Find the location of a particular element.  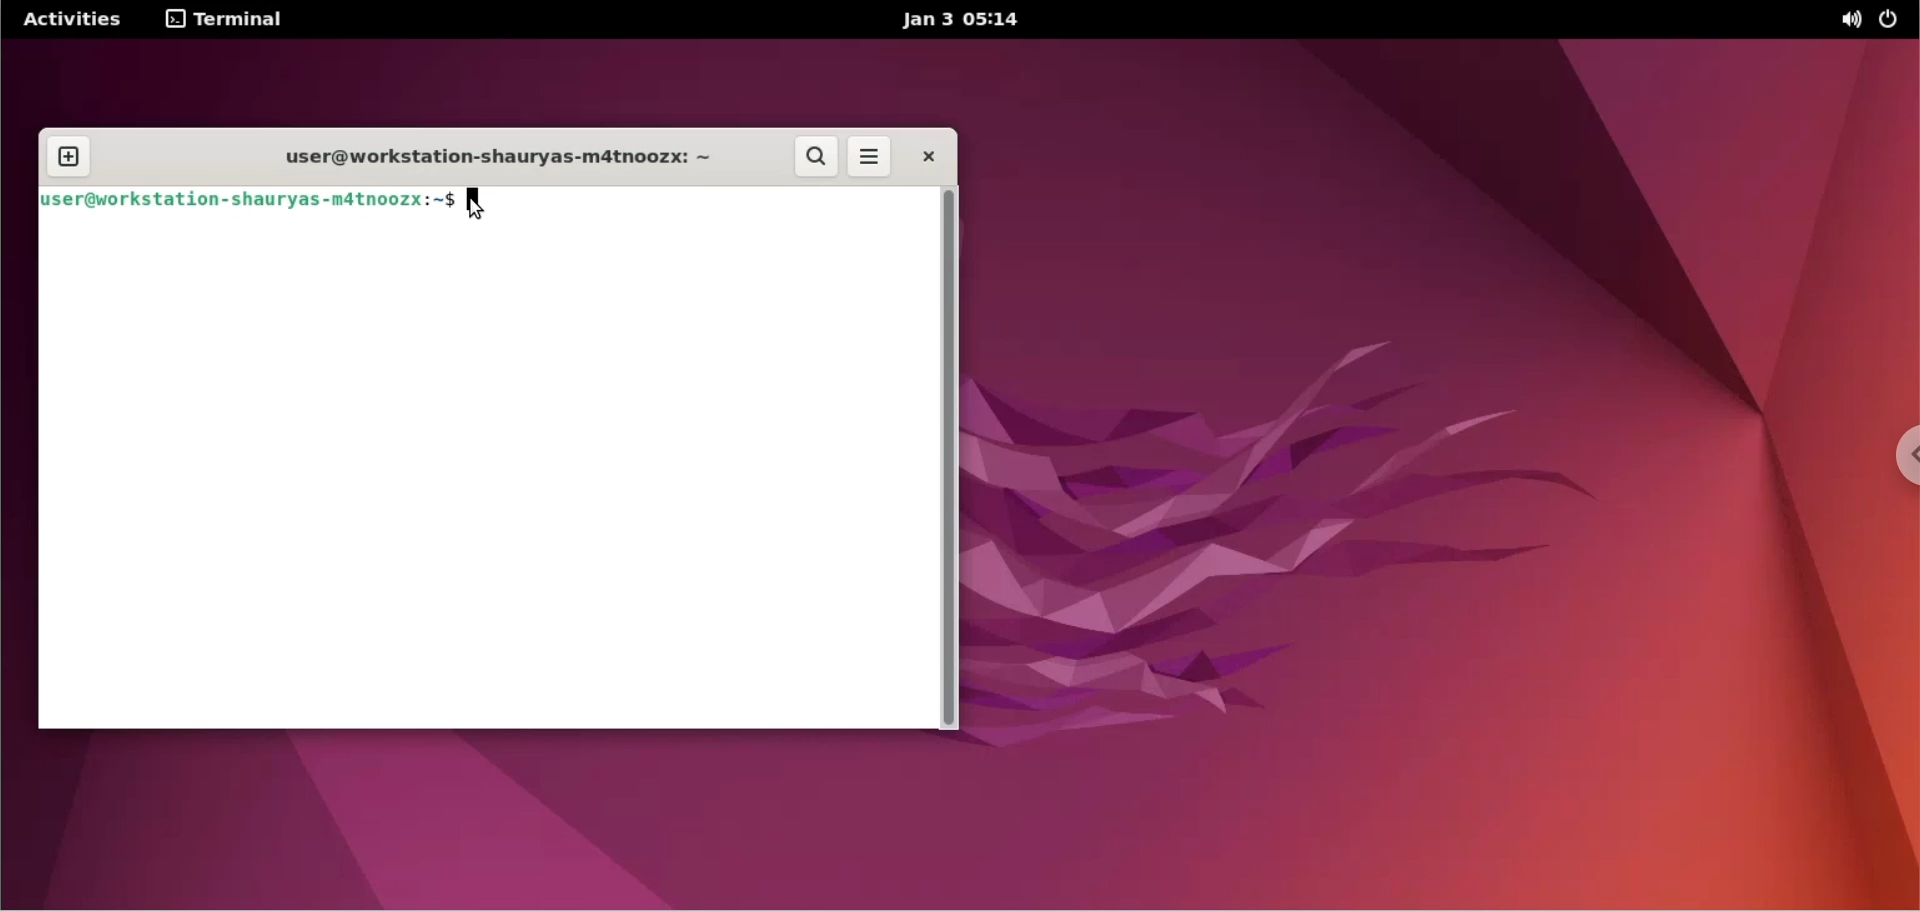

cursor is located at coordinates (484, 205).